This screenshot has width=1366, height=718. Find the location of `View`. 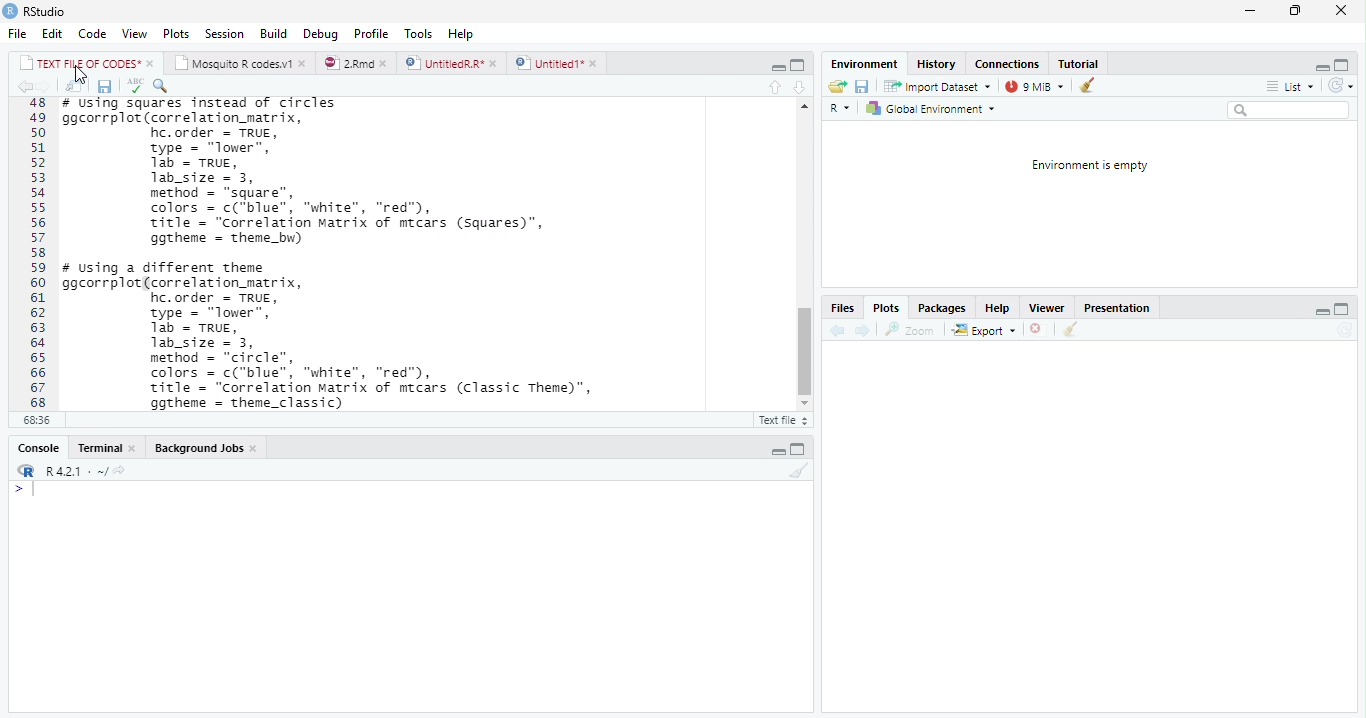

View is located at coordinates (135, 32).